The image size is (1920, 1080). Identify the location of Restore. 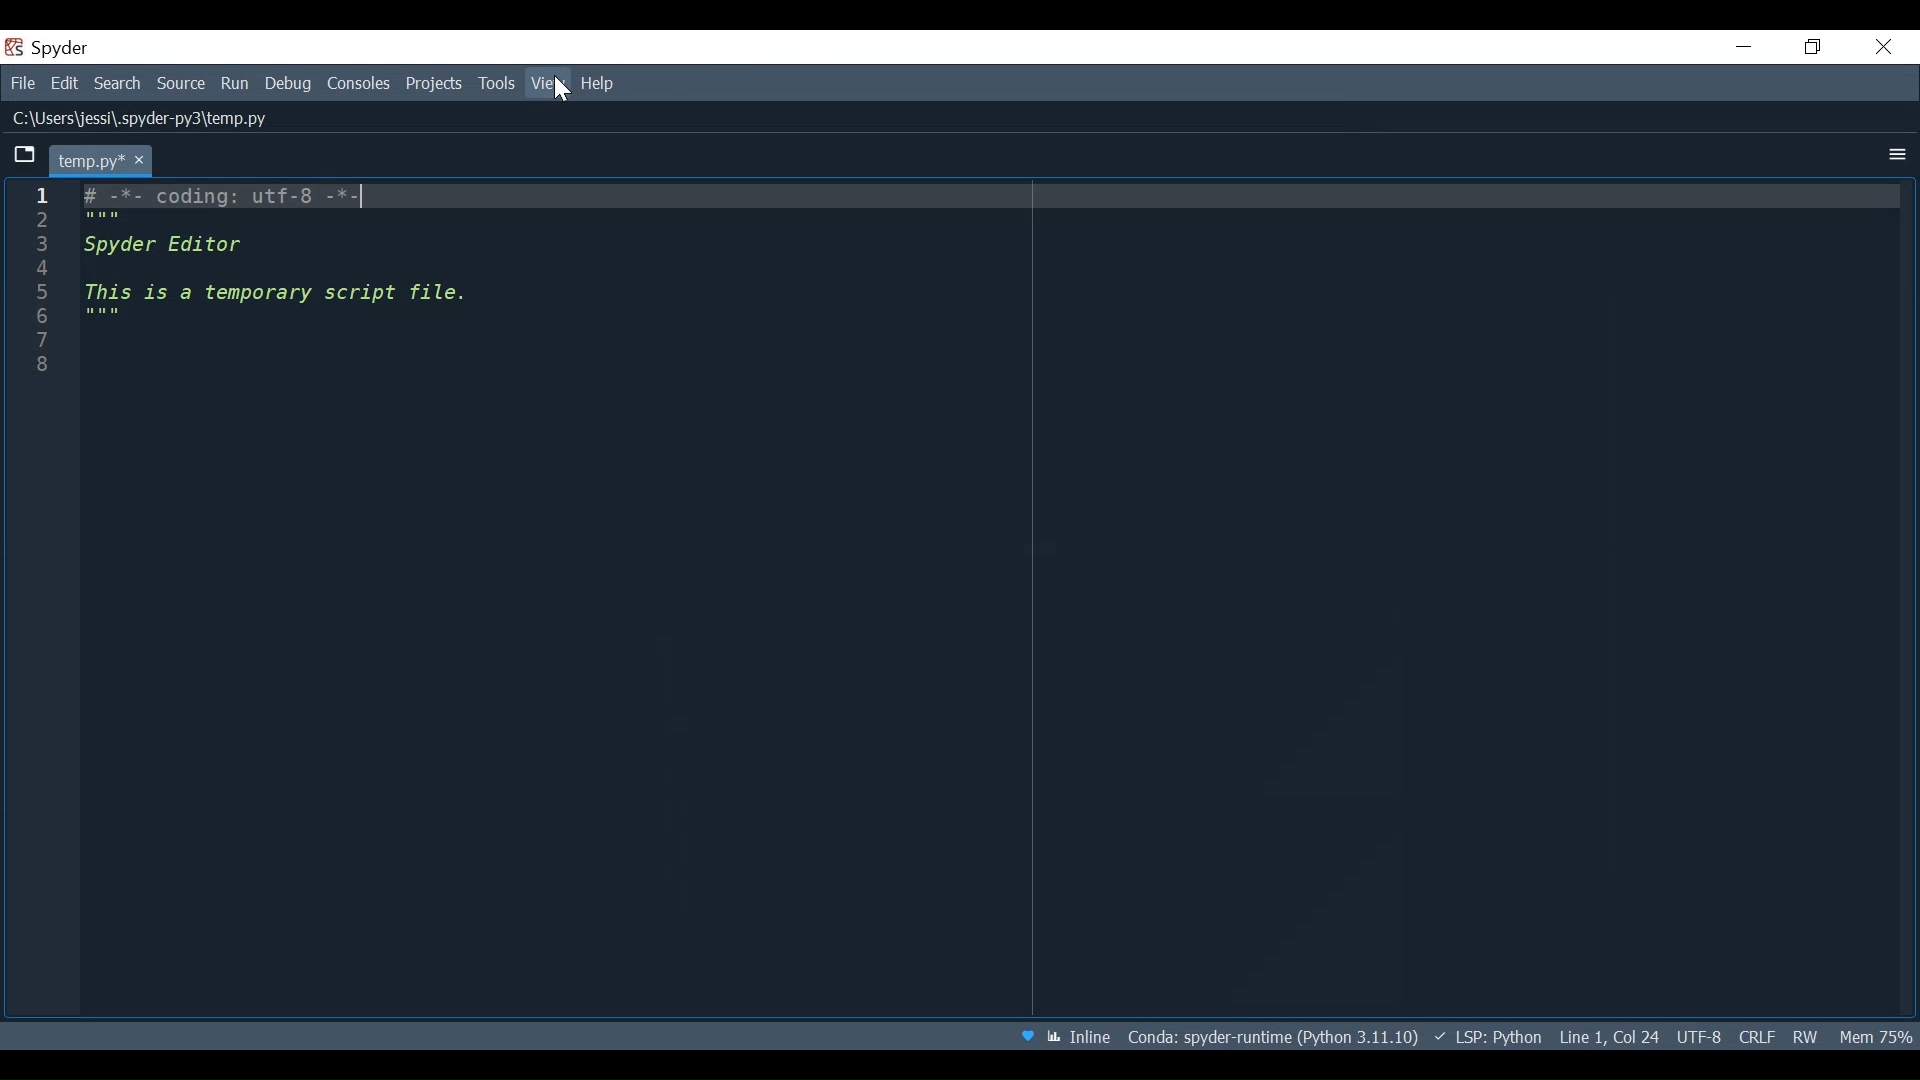
(1813, 47).